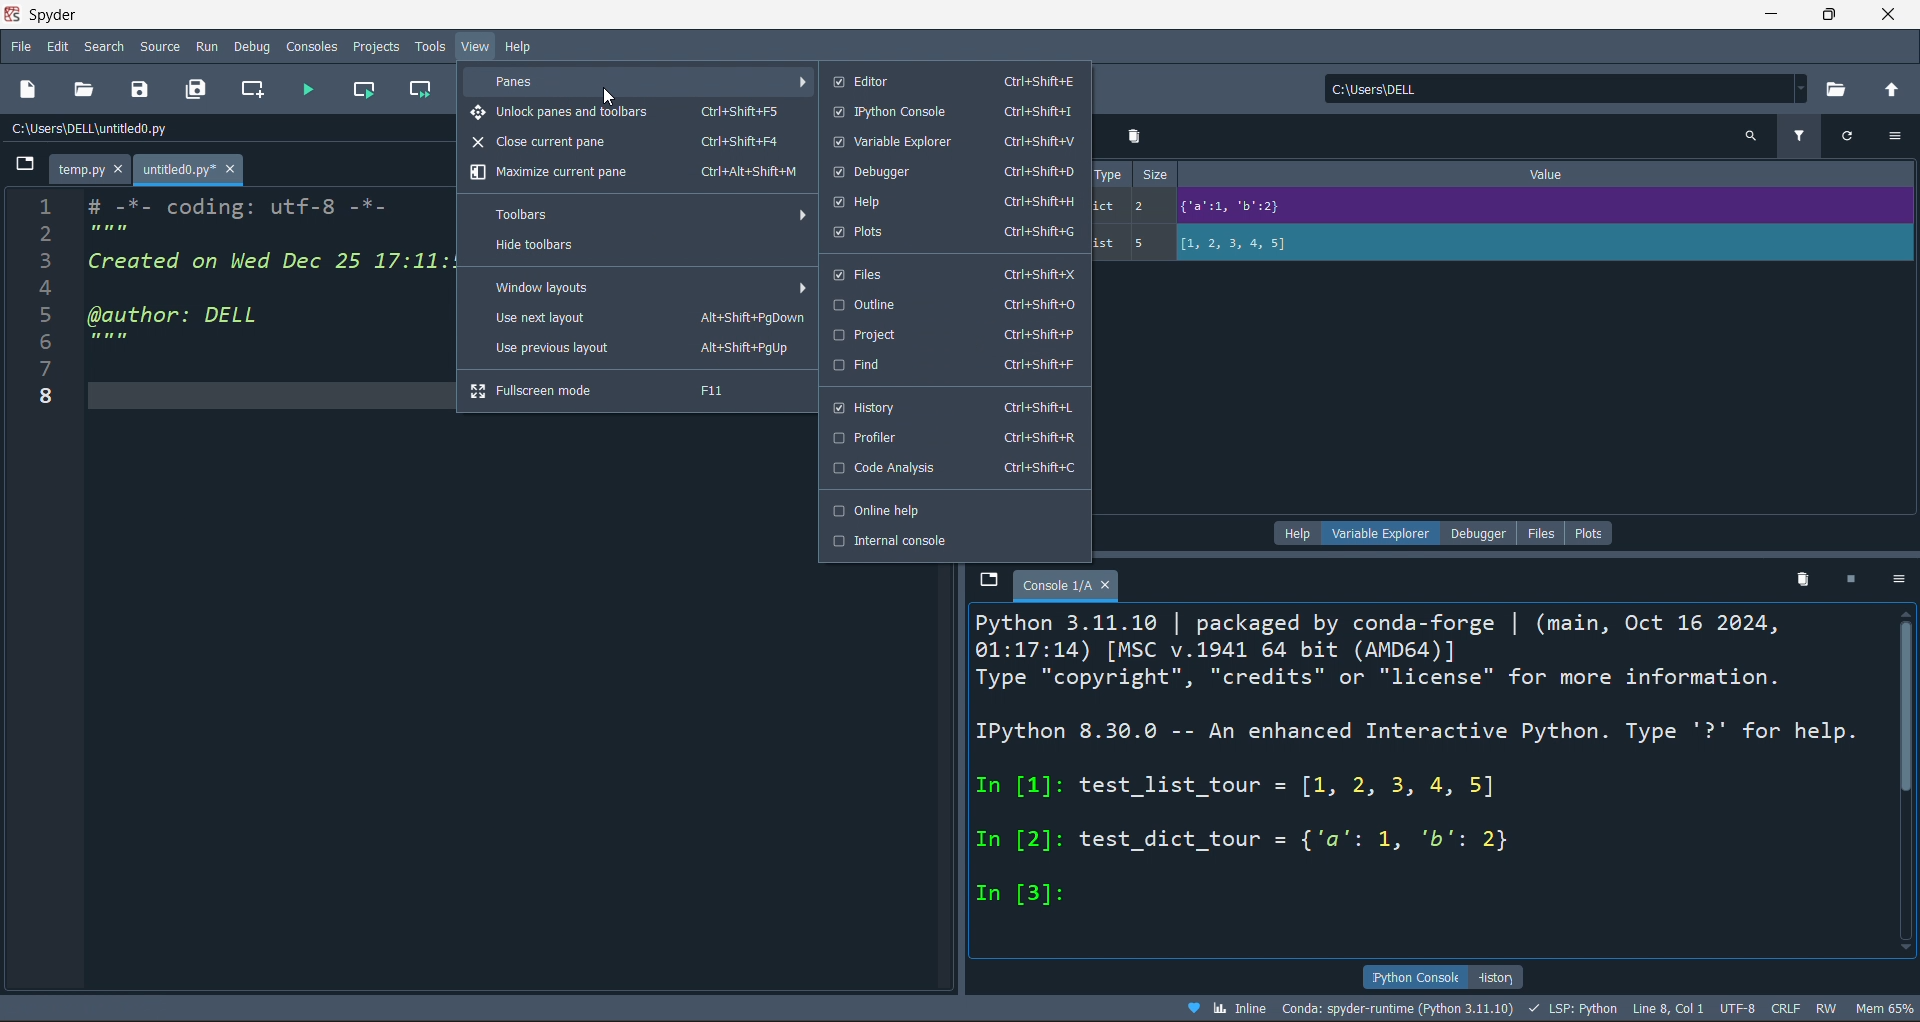 This screenshot has width=1920, height=1022. I want to click on new file, so click(28, 91).